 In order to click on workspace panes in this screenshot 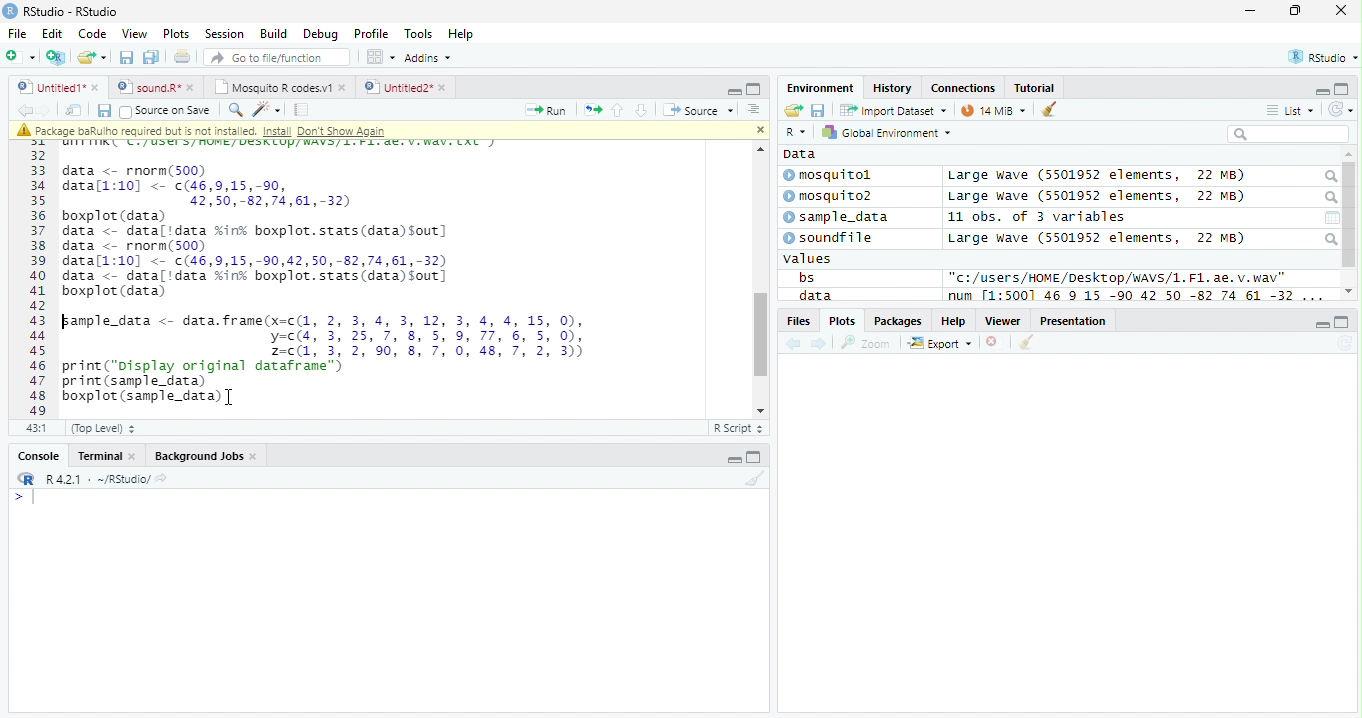, I will do `click(382, 57)`.